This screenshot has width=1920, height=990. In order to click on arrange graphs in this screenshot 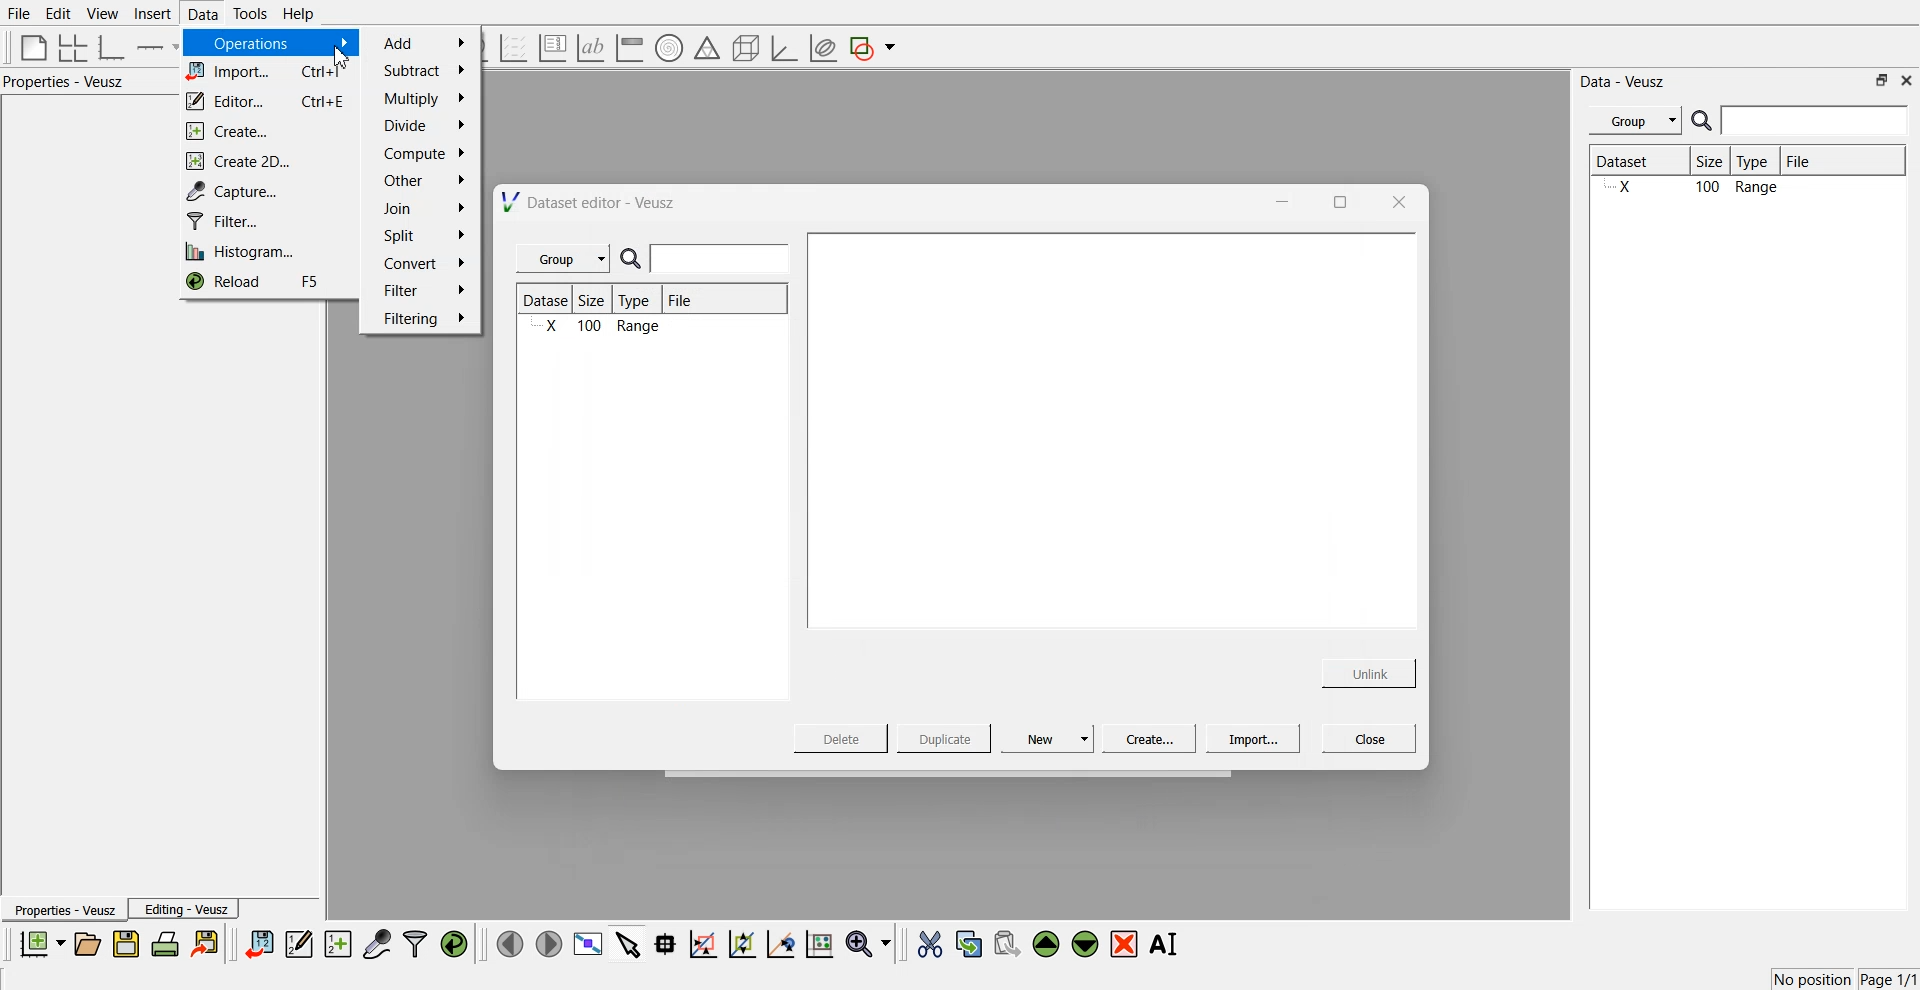, I will do `click(69, 47)`.